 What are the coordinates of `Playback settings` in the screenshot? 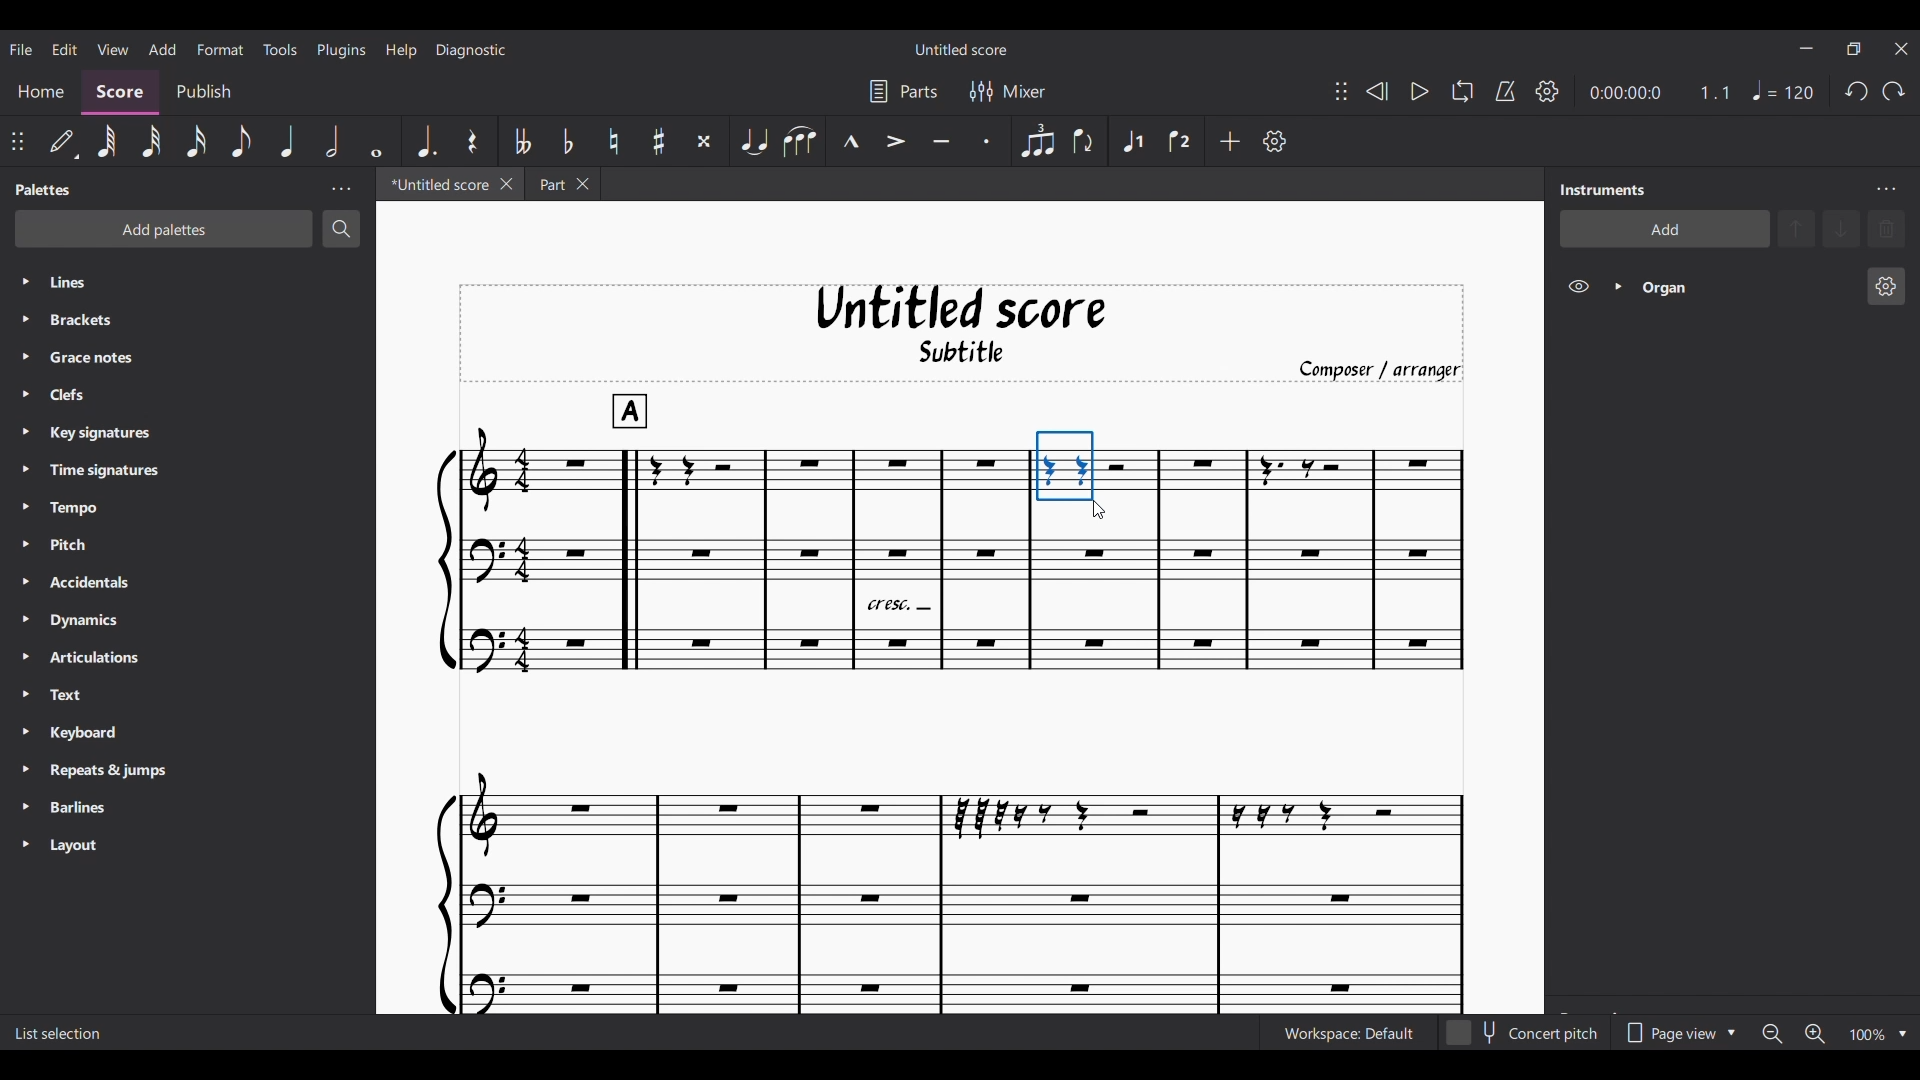 It's located at (1547, 91).